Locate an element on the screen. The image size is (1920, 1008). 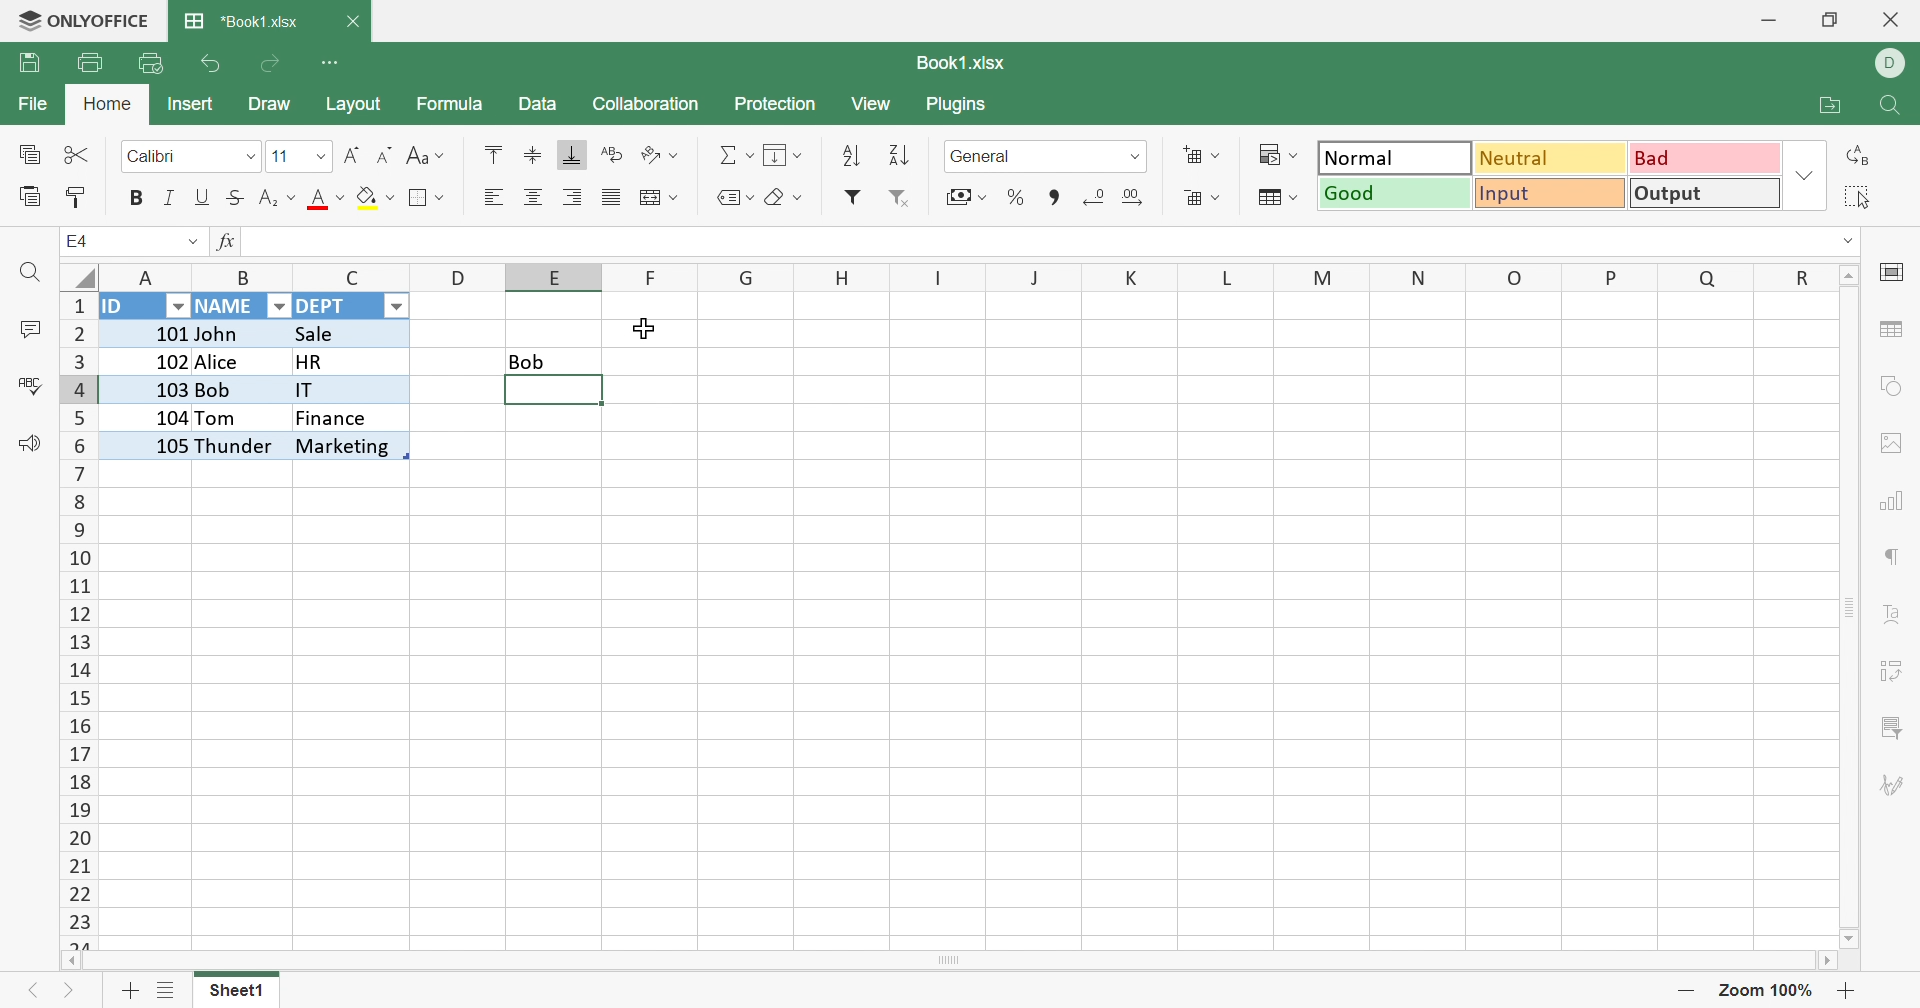
Bold is located at coordinates (136, 200).